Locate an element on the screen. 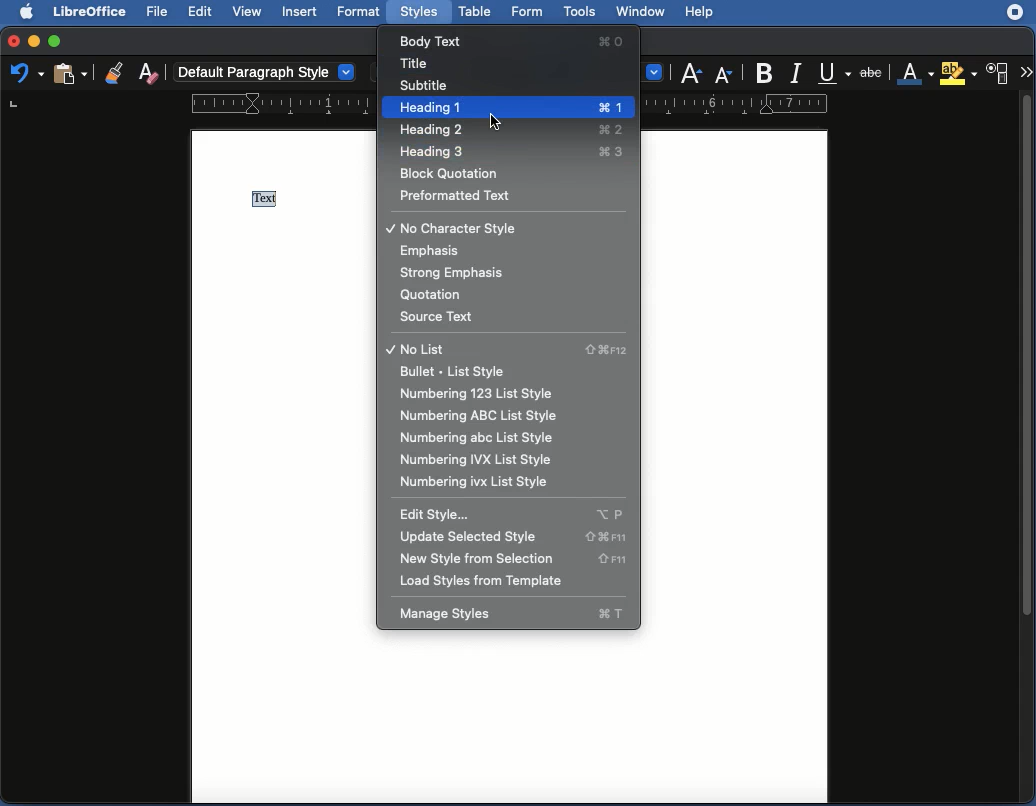  Numbering IVX list style is located at coordinates (485, 462).